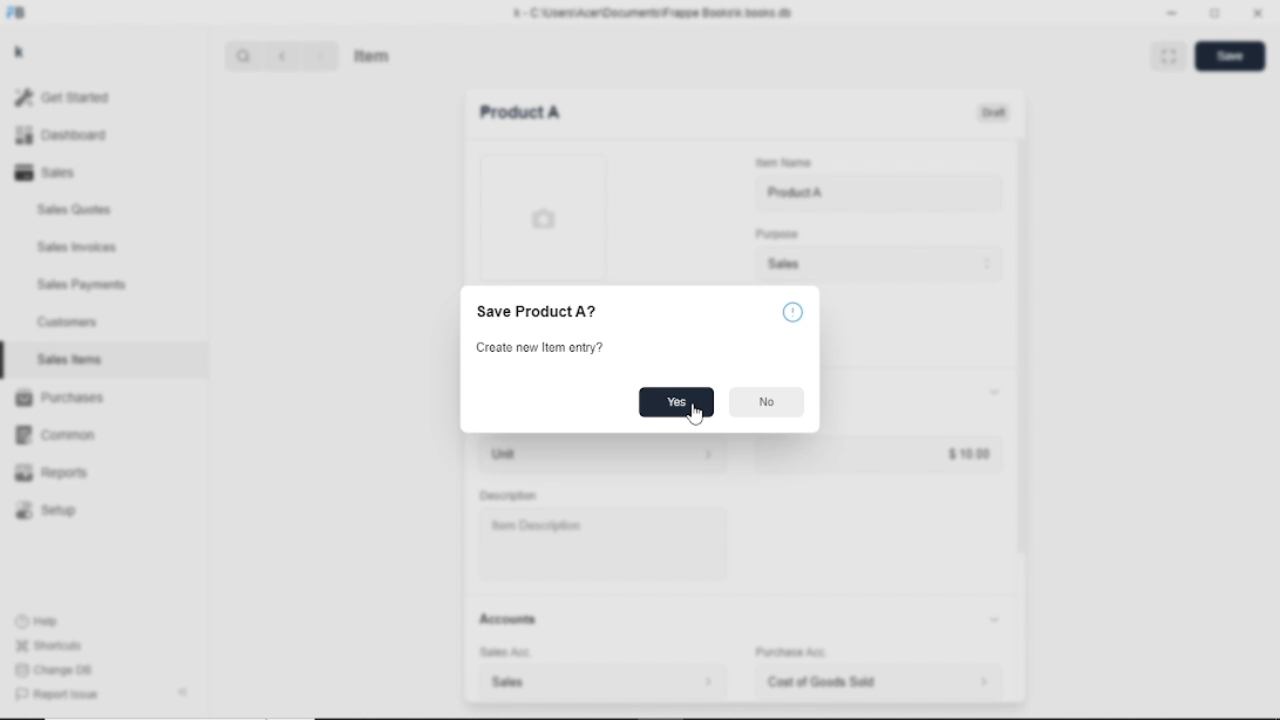  What do you see at coordinates (782, 163) in the screenshot?
I see `Item Name` at bounding box center [782, 163].